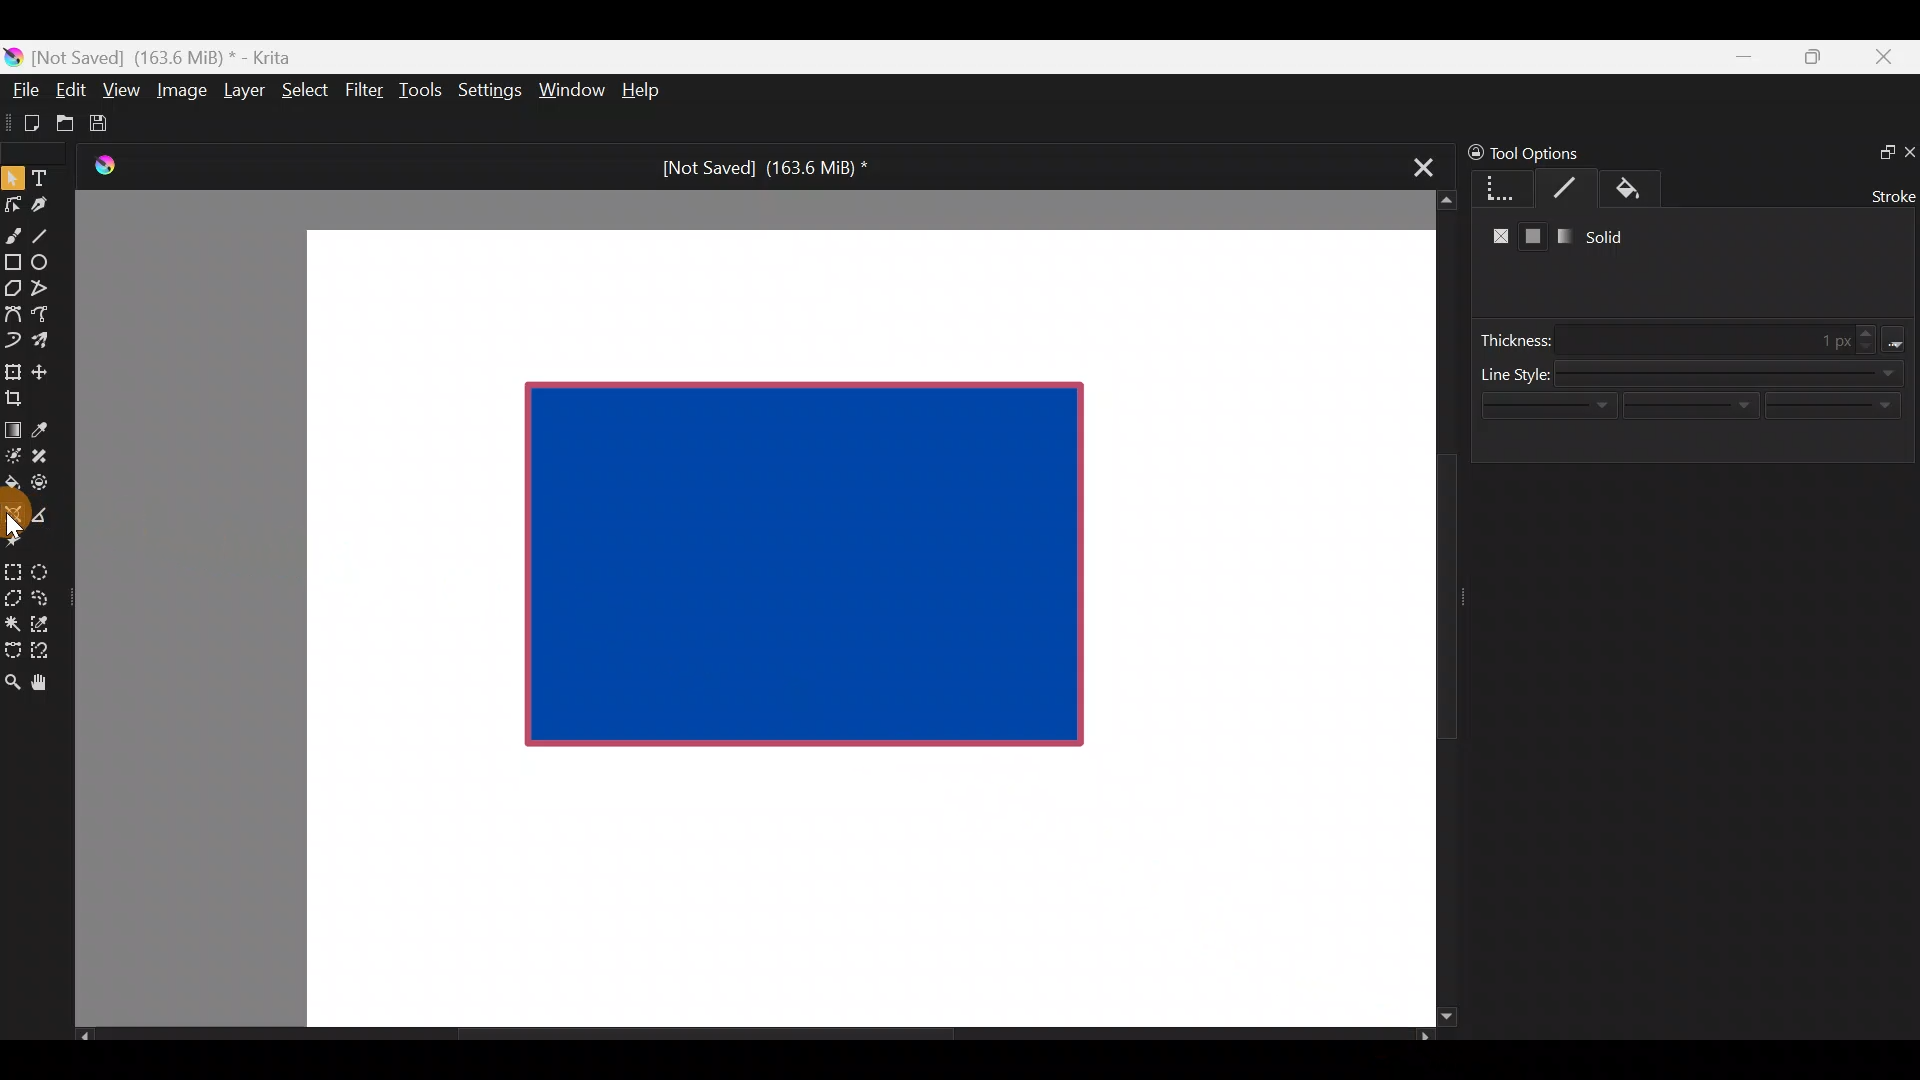 The image size is (1920, 1080). What do you see at coordinates (20, 94) in the screenshot?
I see `File` at bounding box center [20, 94].